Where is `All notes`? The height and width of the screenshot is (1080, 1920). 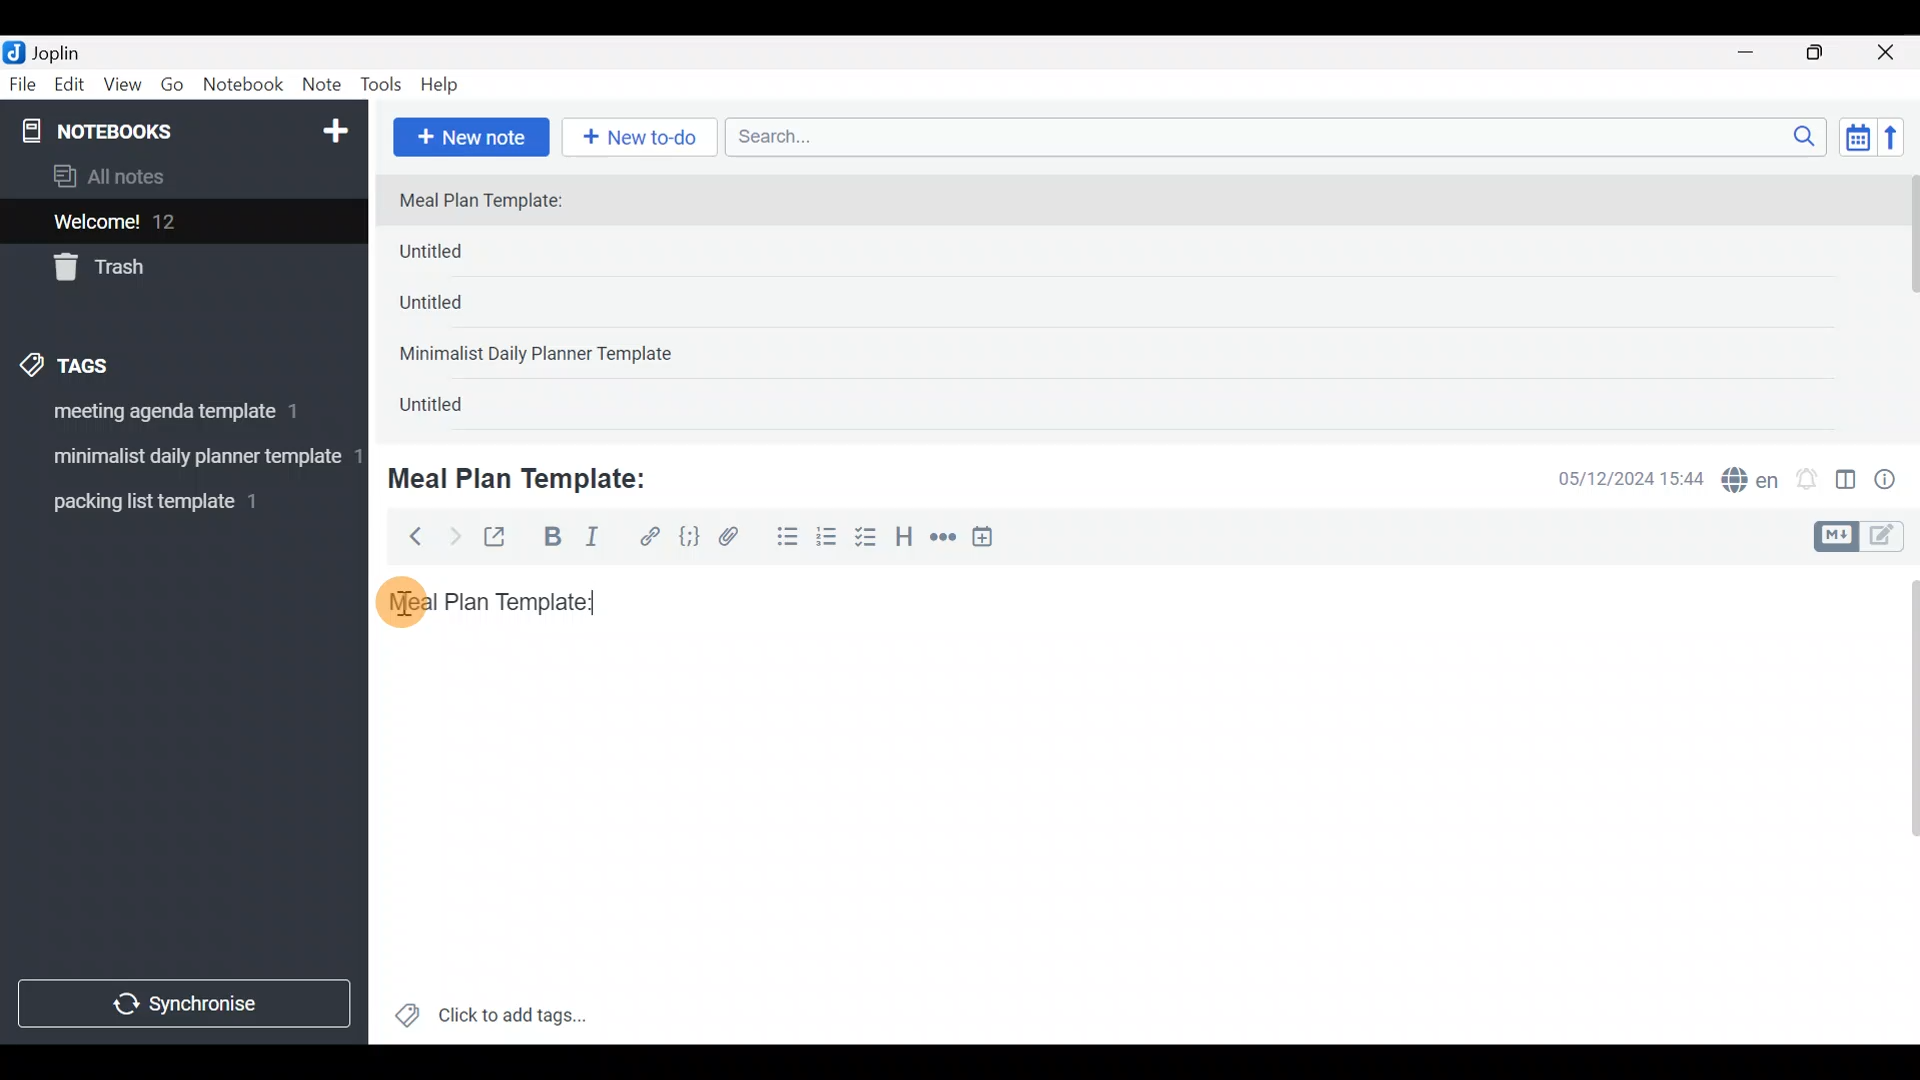 All notes is located at coordinates (179, 178).